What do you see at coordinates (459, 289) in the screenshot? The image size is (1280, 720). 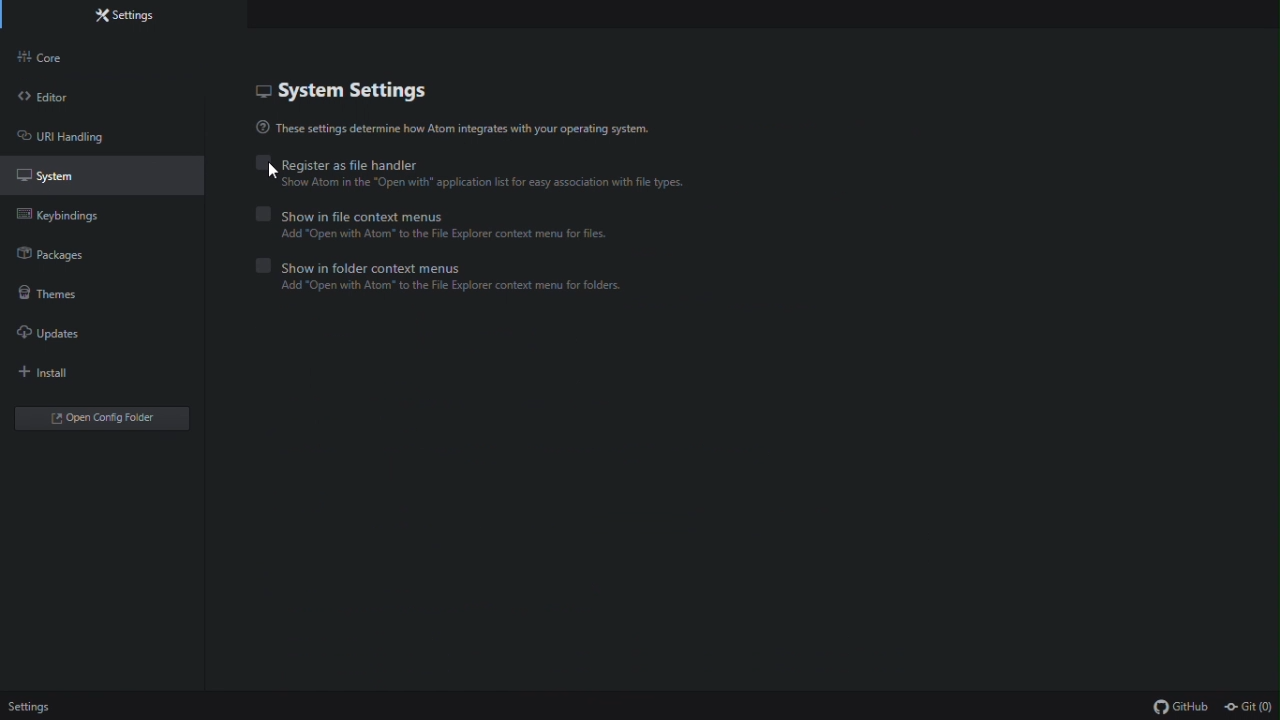 I see `‘Add "Open with Atom" to the File Explorer context menu for folders.` at bounding box center [459, 289].